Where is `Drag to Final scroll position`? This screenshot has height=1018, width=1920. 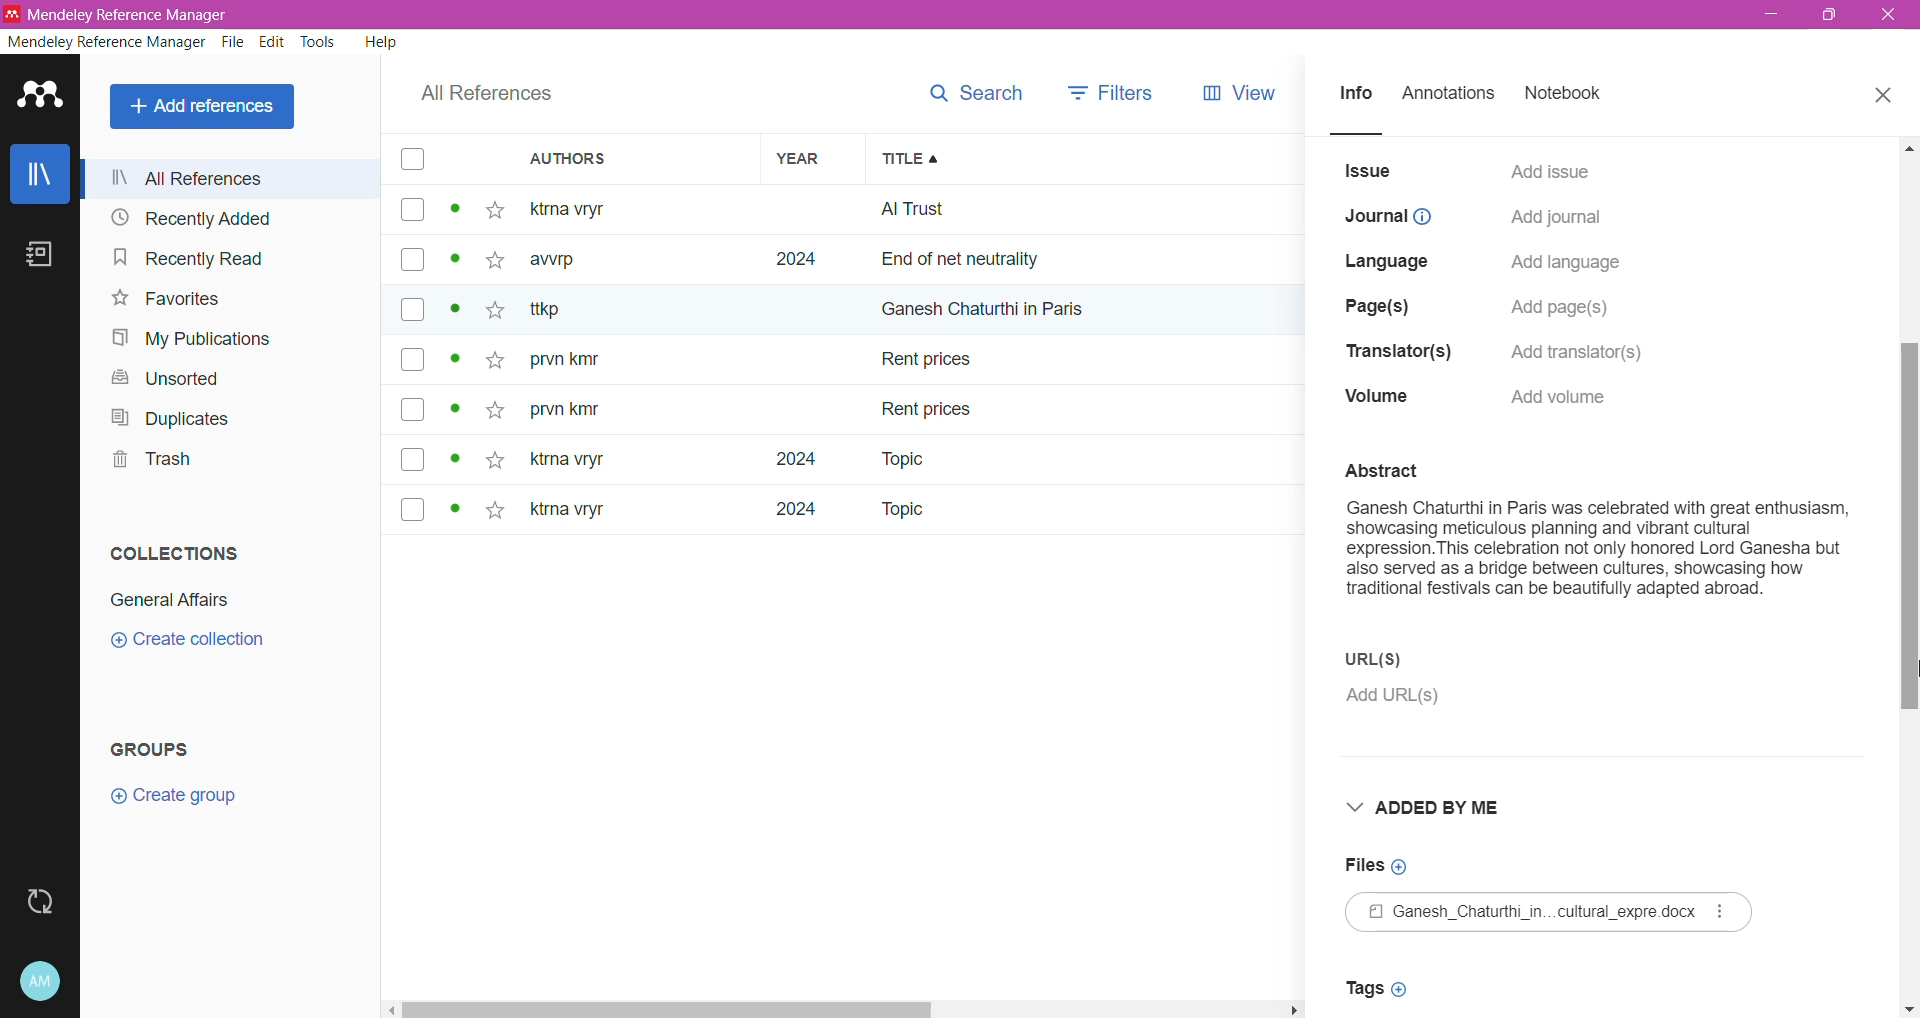
Drag to Final scroll position is located at coordinates (1906, 673).